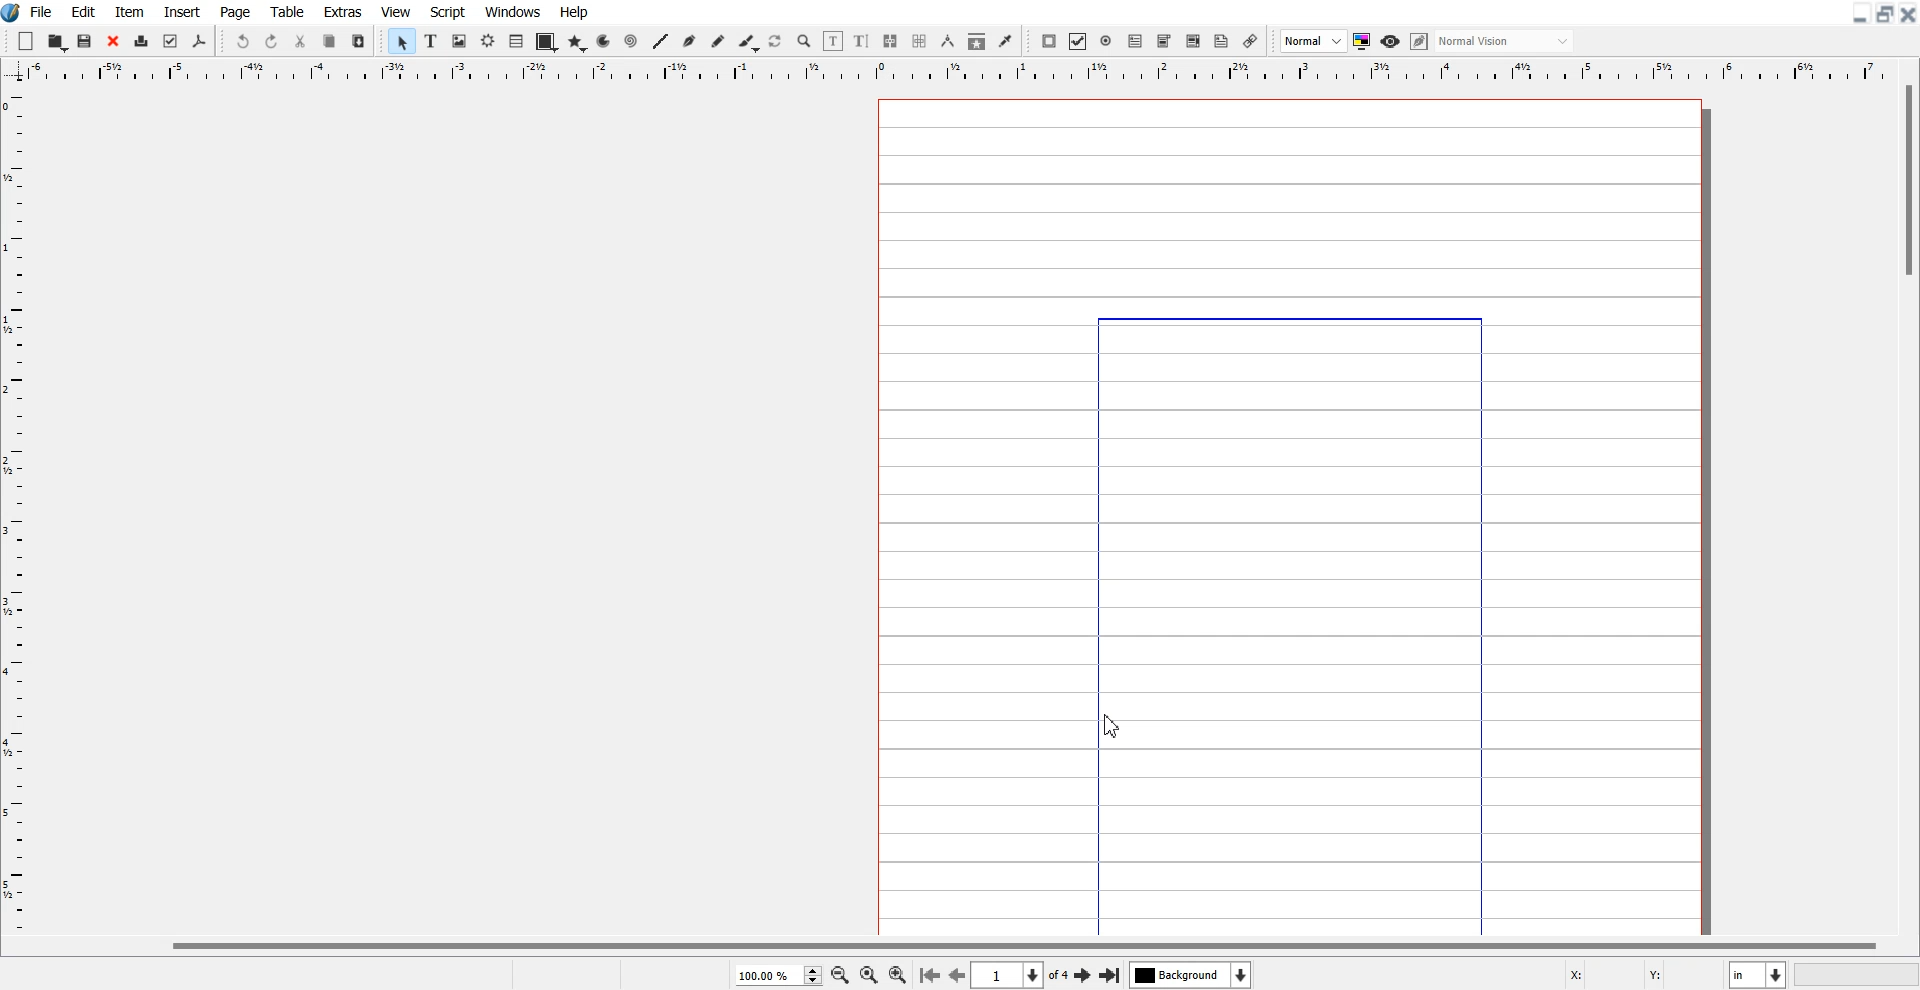 This screenshot has height=990, width=1920. Describe the element at coordinates (957, 975) in the screenshot. I see `Go to the previous page` at that location.